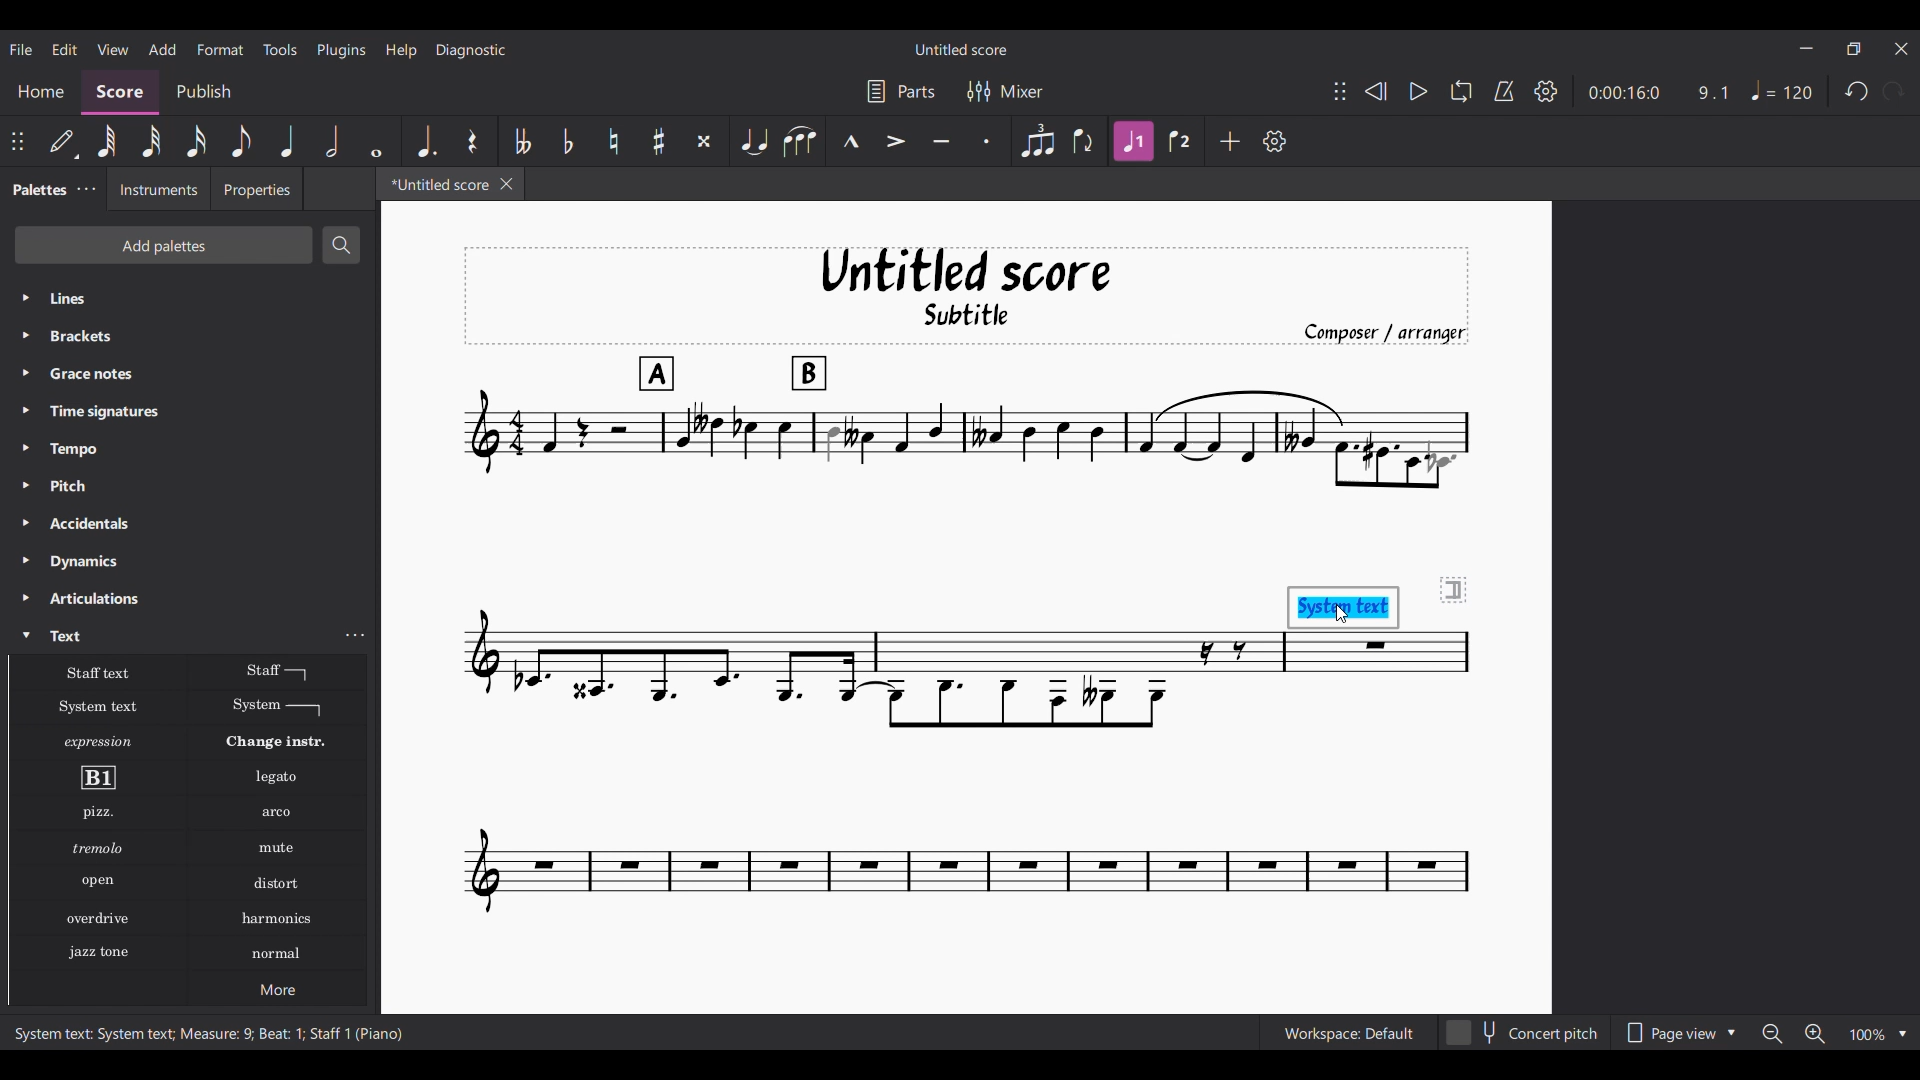 This screenshot has height=1080, width=1920. Describe the element at coordinates (97, 707) in the screenshot. I see `System text` at that location.